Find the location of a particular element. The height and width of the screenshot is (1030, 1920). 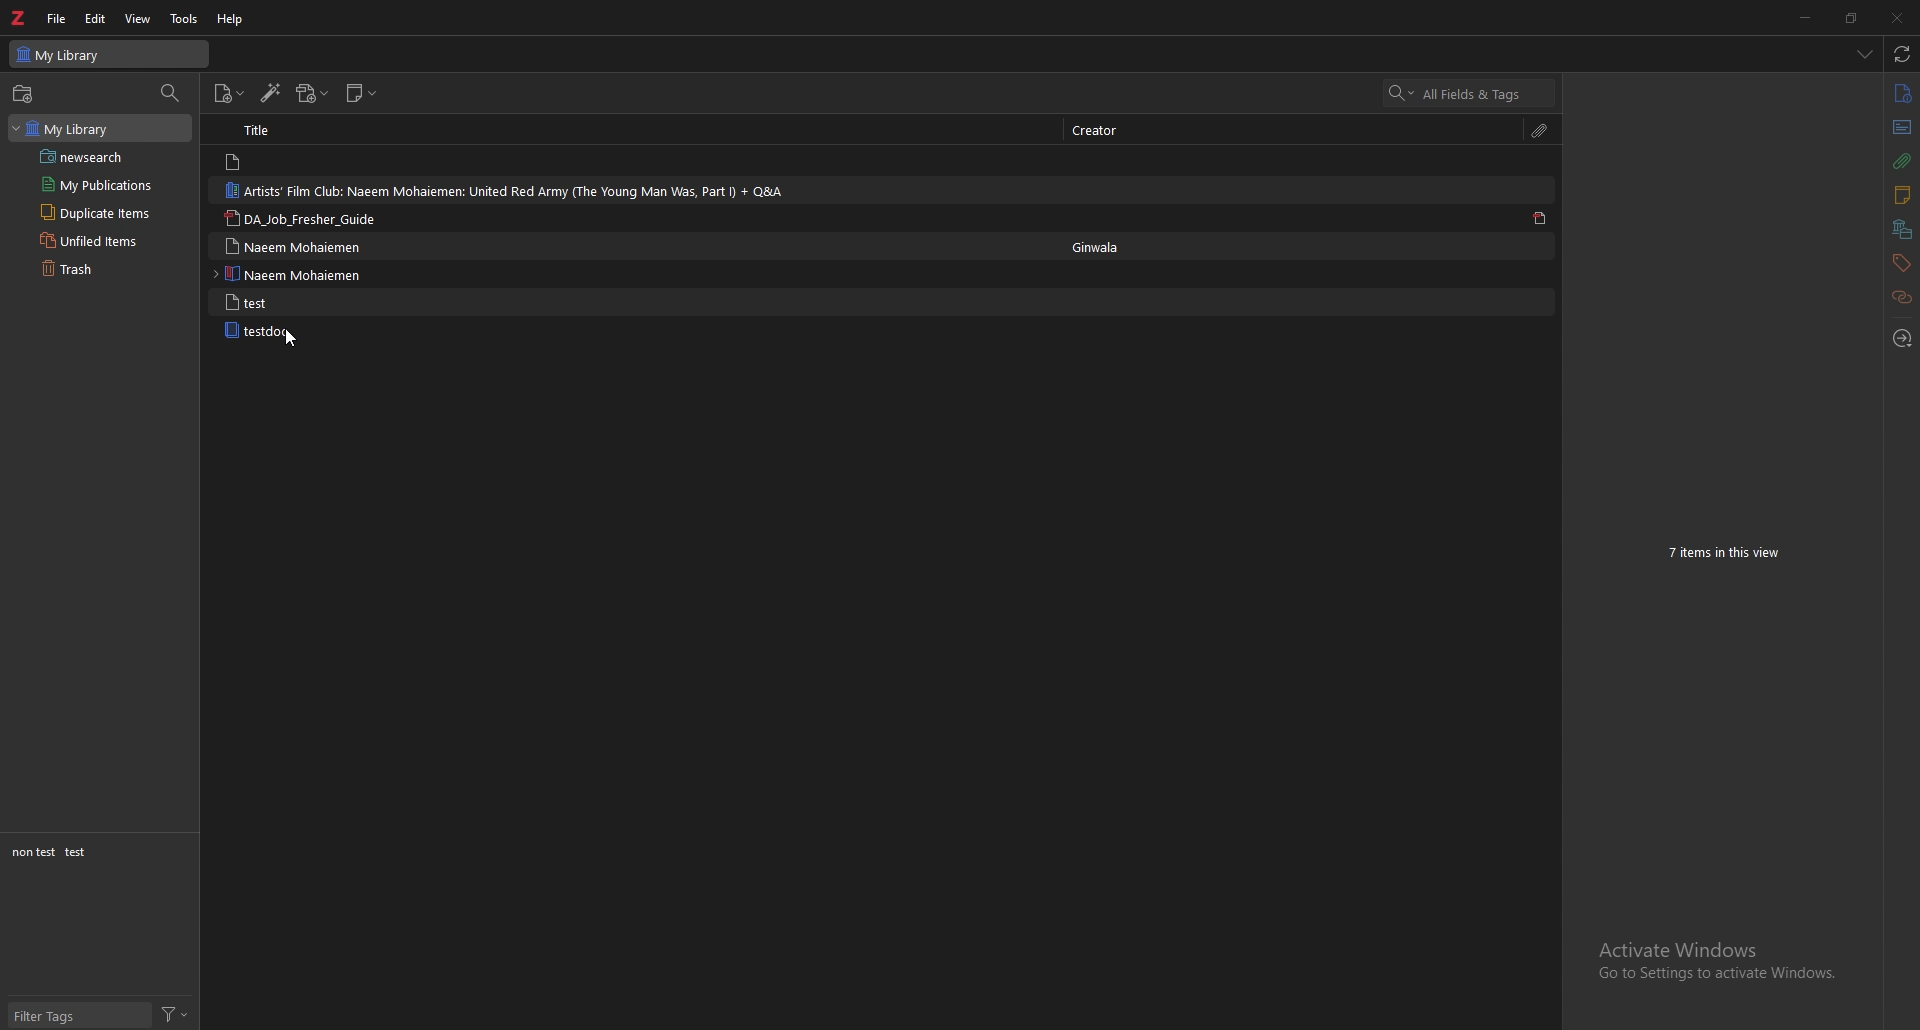

test is located at coordinates (294, 302).